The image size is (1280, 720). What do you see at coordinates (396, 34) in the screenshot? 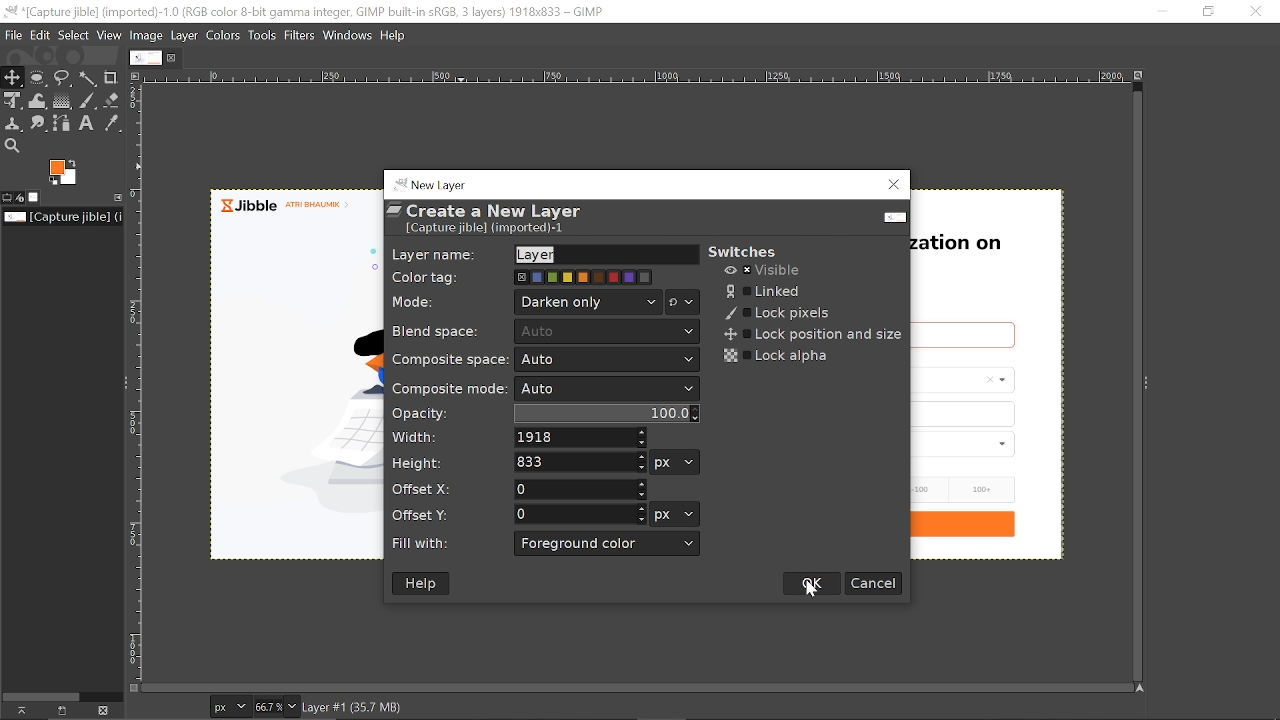
I see `Help` at bounding box center [396, 34].